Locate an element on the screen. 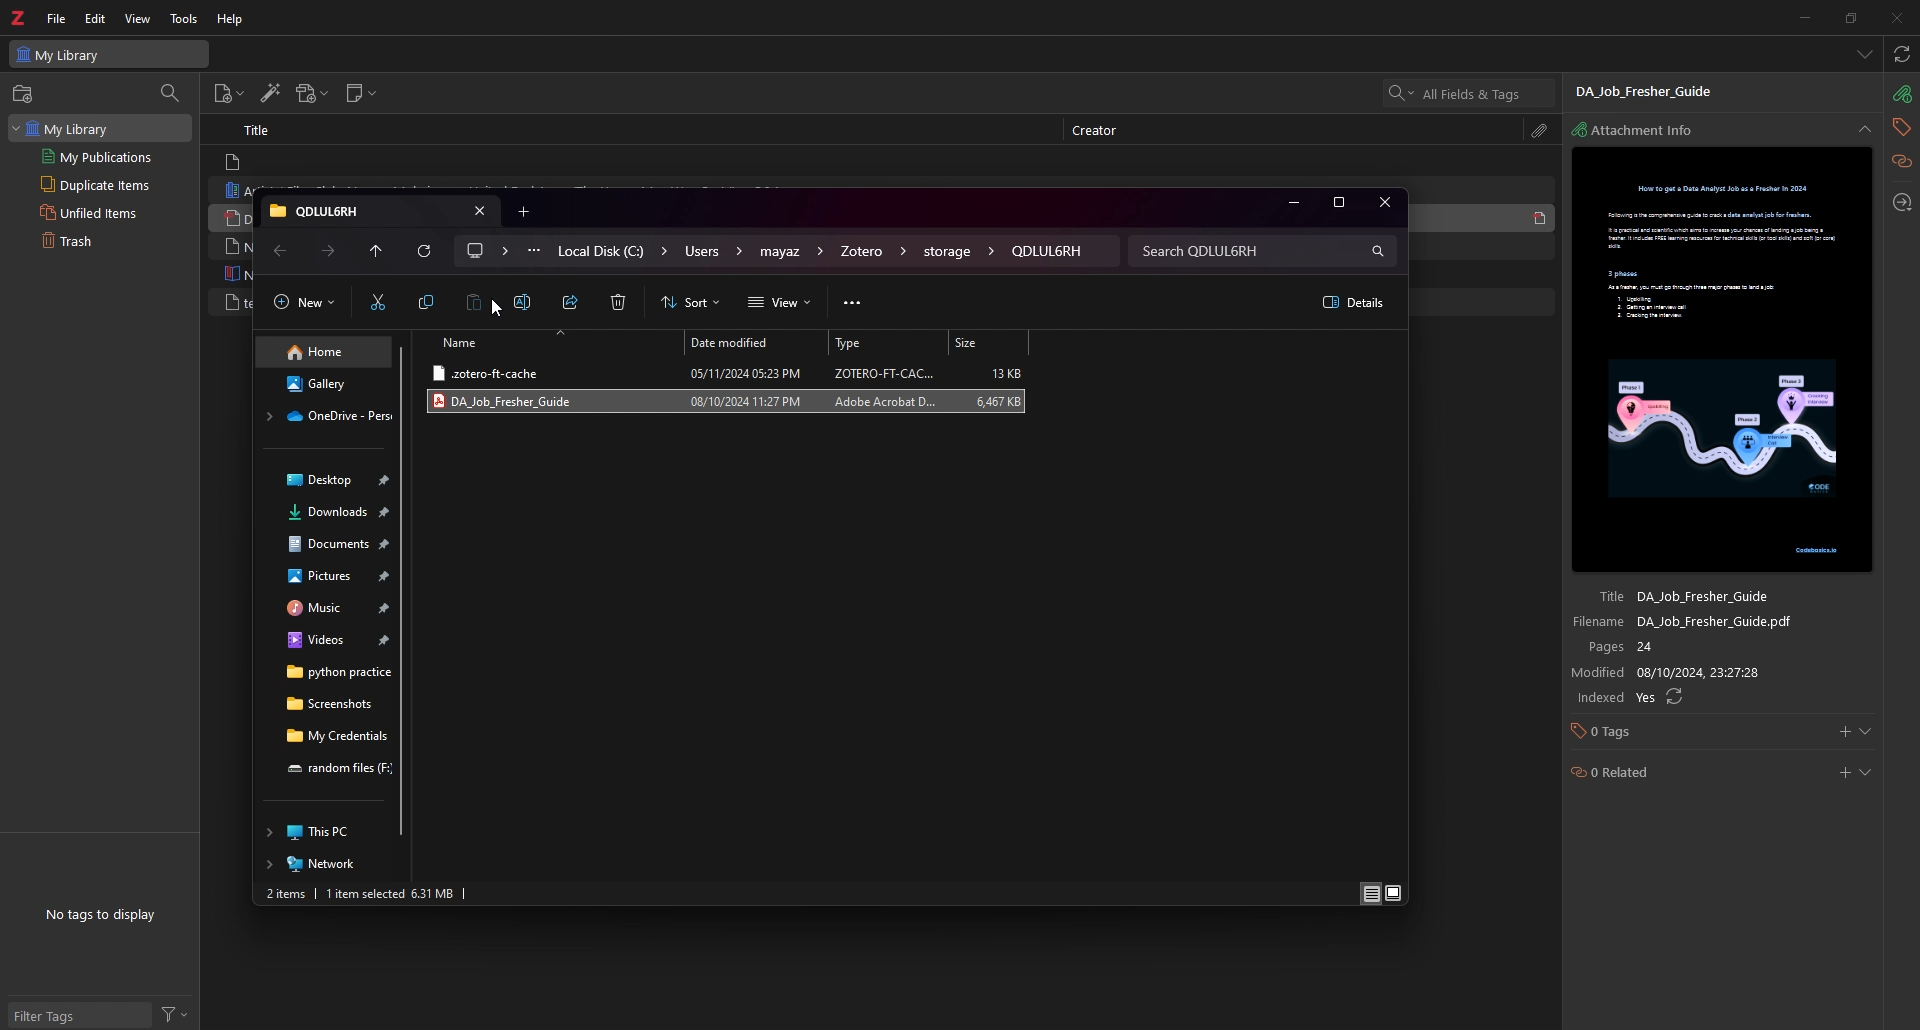  add tags is located at coordinates (1843, 731).